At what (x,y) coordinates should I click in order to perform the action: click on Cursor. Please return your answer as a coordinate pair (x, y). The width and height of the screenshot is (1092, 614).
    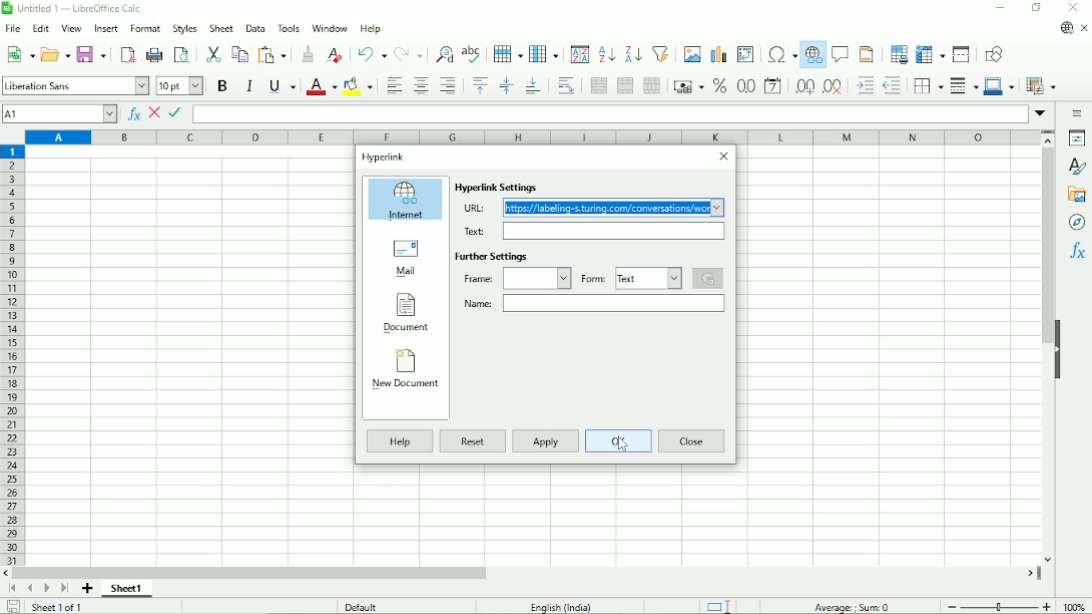
    Looking at the image, I should click on (623, 445).